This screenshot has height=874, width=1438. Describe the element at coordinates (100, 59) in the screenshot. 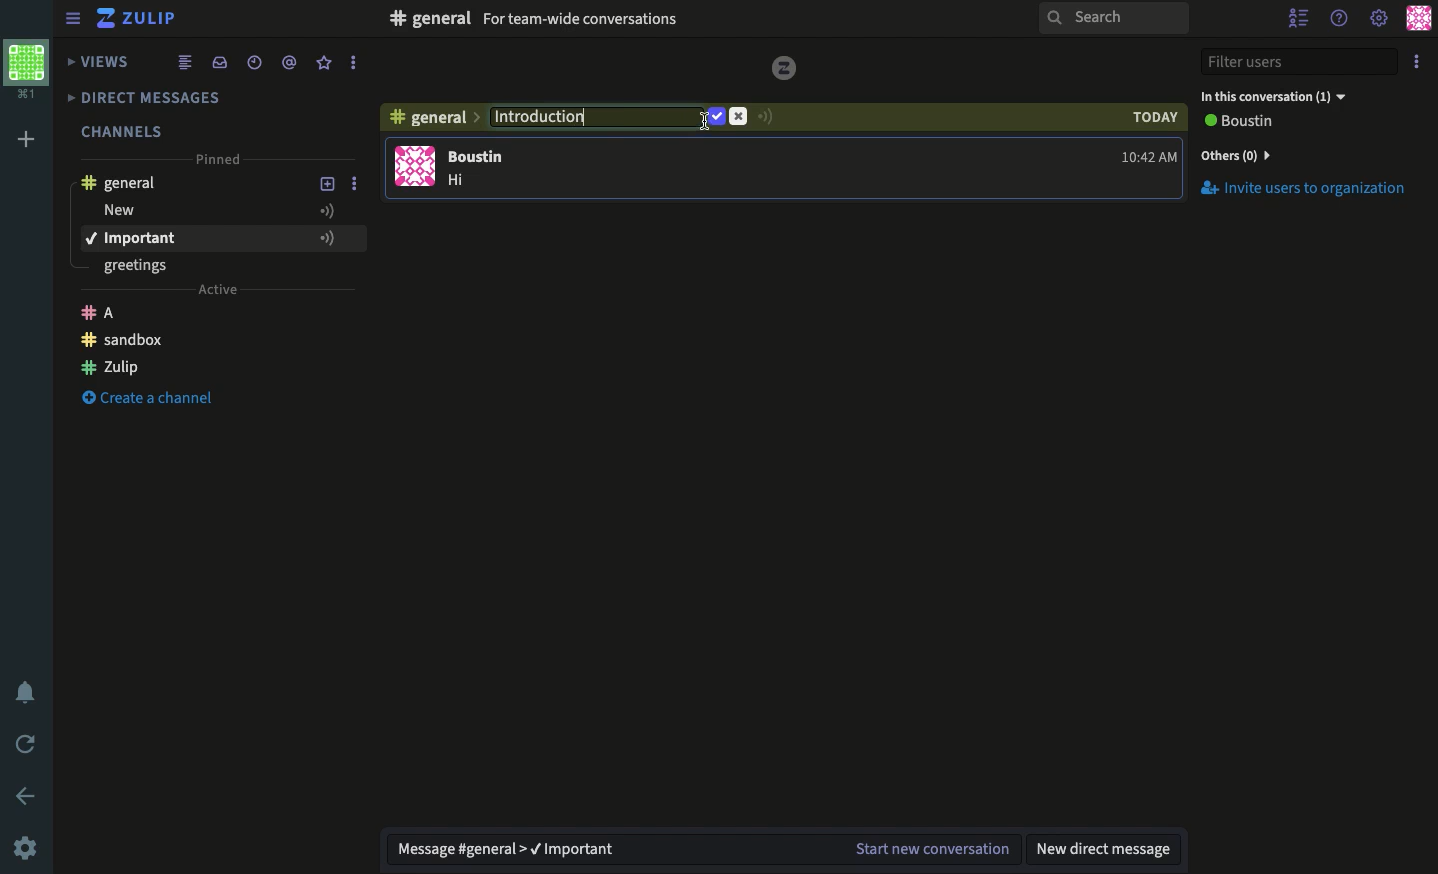

I see `Views` at that location.